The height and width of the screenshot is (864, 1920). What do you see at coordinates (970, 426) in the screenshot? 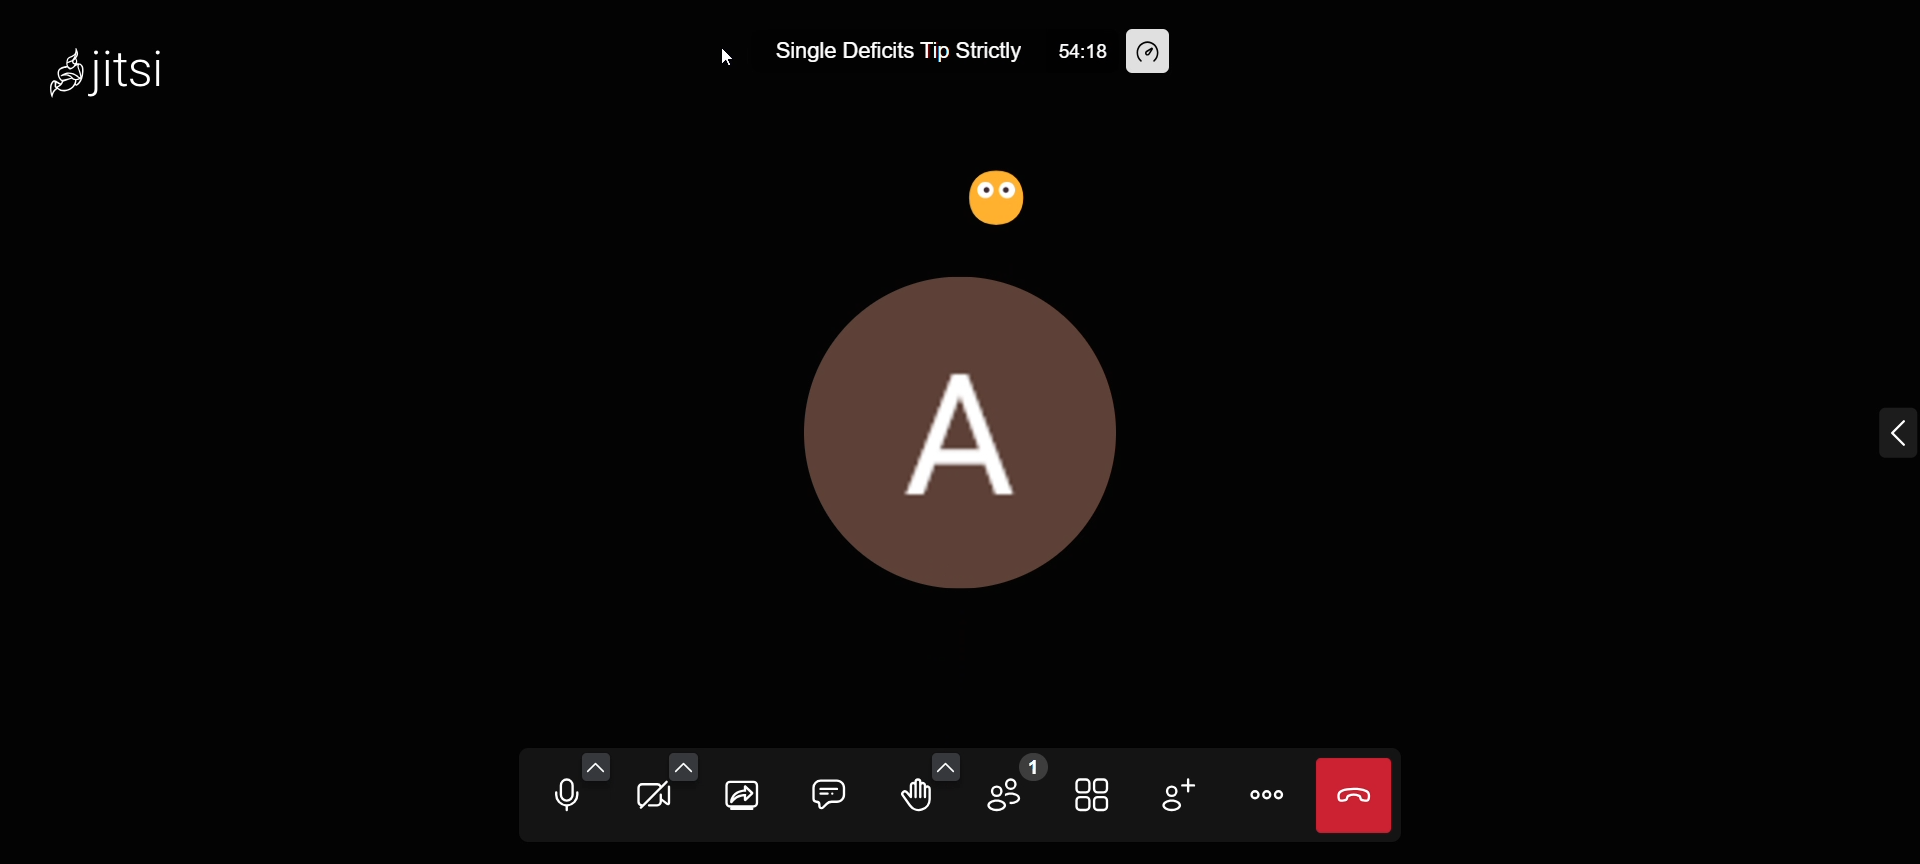
I see `display picture` at bounding box center [970, 426].